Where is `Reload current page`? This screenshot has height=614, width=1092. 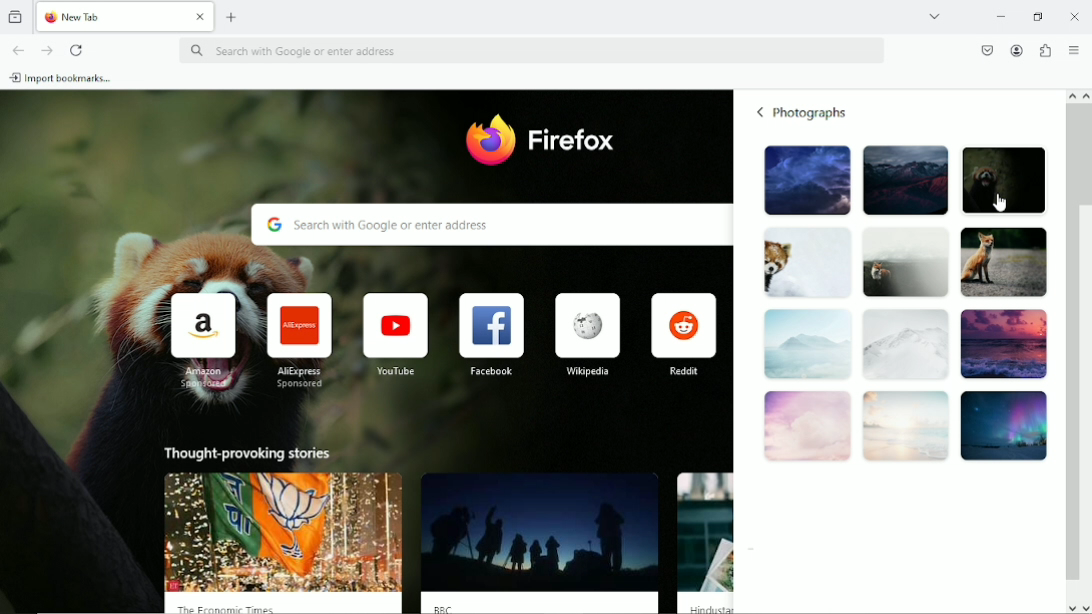 Reload current page is located at coordinates (76, 50).